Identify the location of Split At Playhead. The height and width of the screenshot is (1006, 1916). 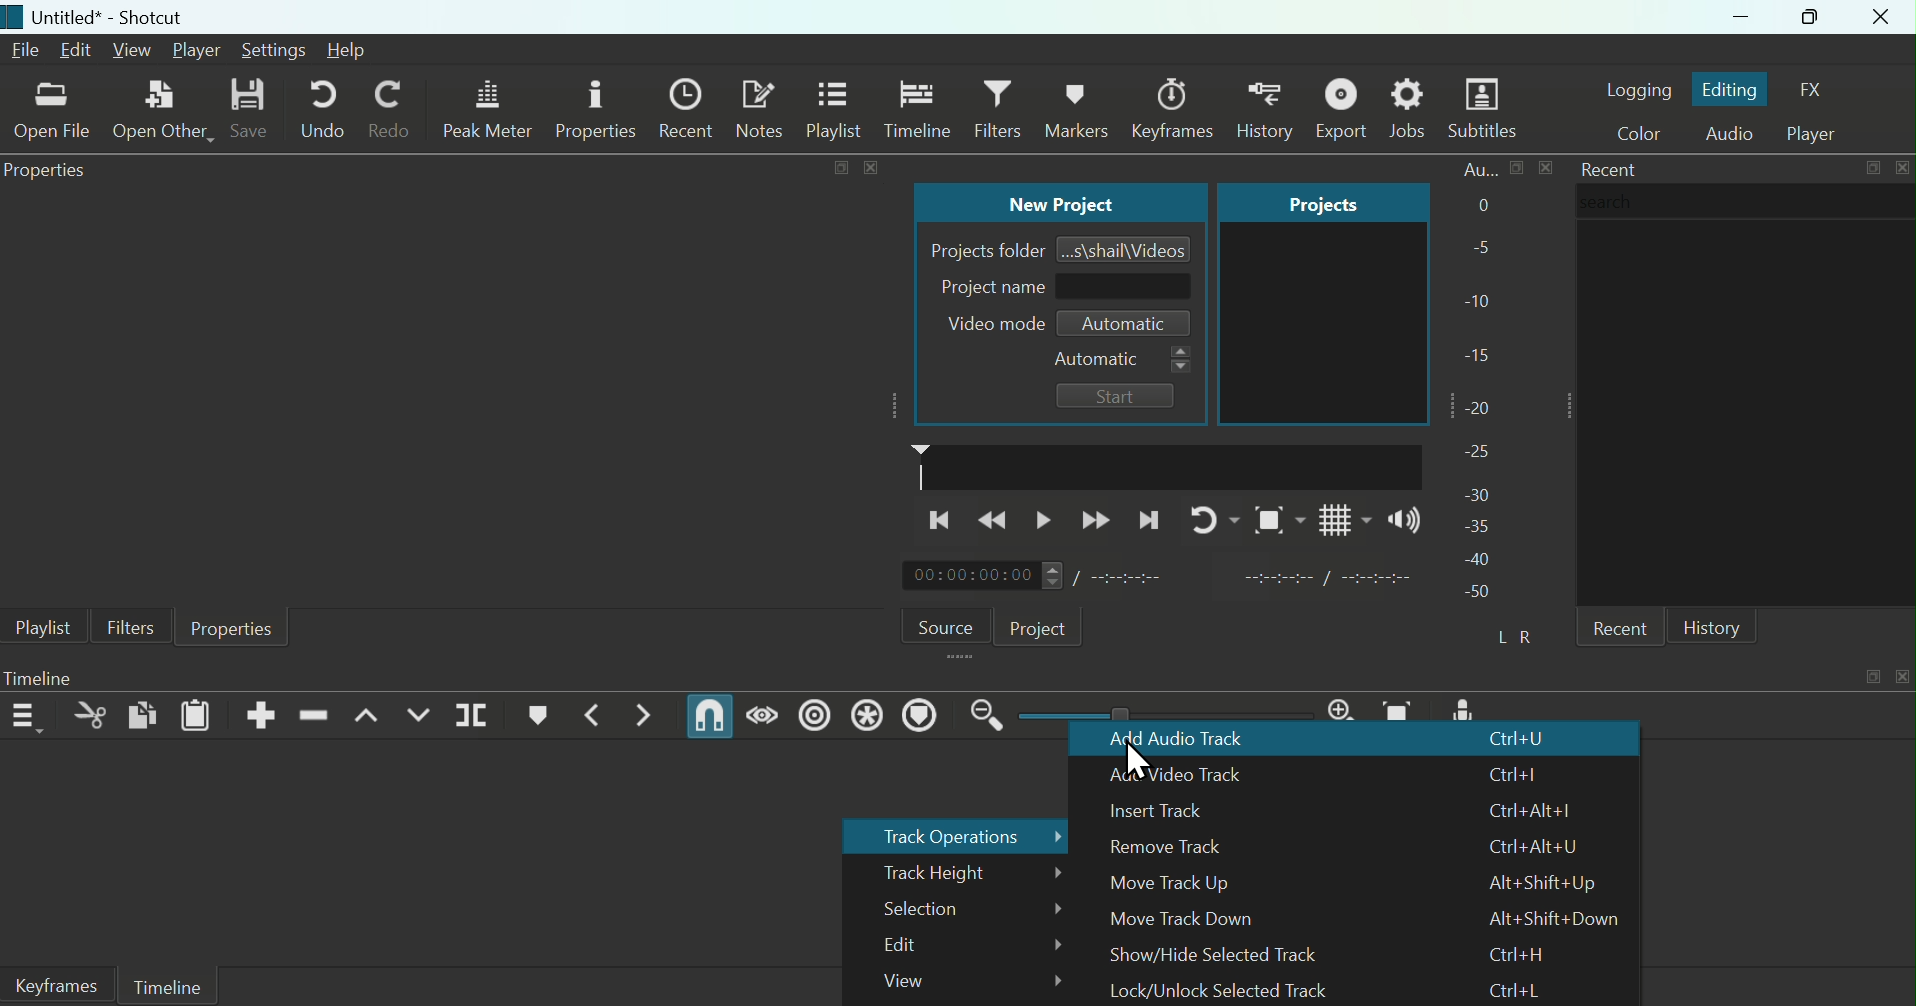
(474, 716).